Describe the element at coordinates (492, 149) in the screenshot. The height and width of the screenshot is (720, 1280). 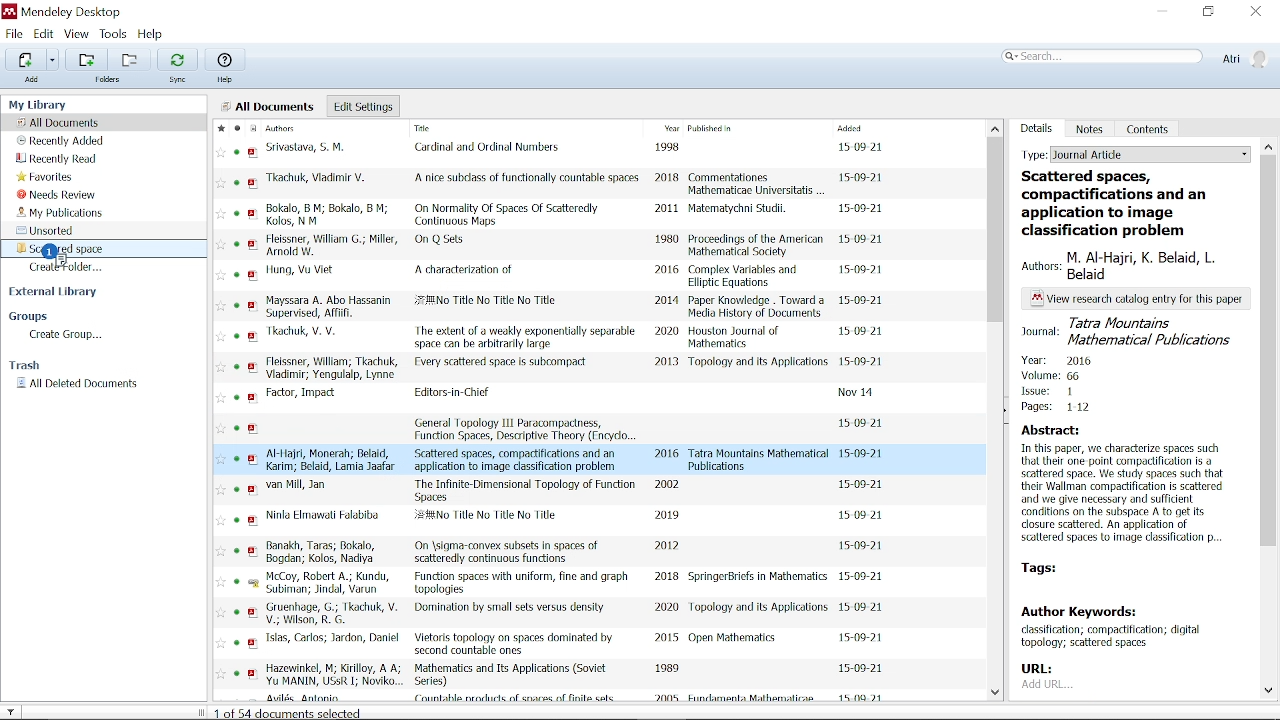
I see `title` at that location.